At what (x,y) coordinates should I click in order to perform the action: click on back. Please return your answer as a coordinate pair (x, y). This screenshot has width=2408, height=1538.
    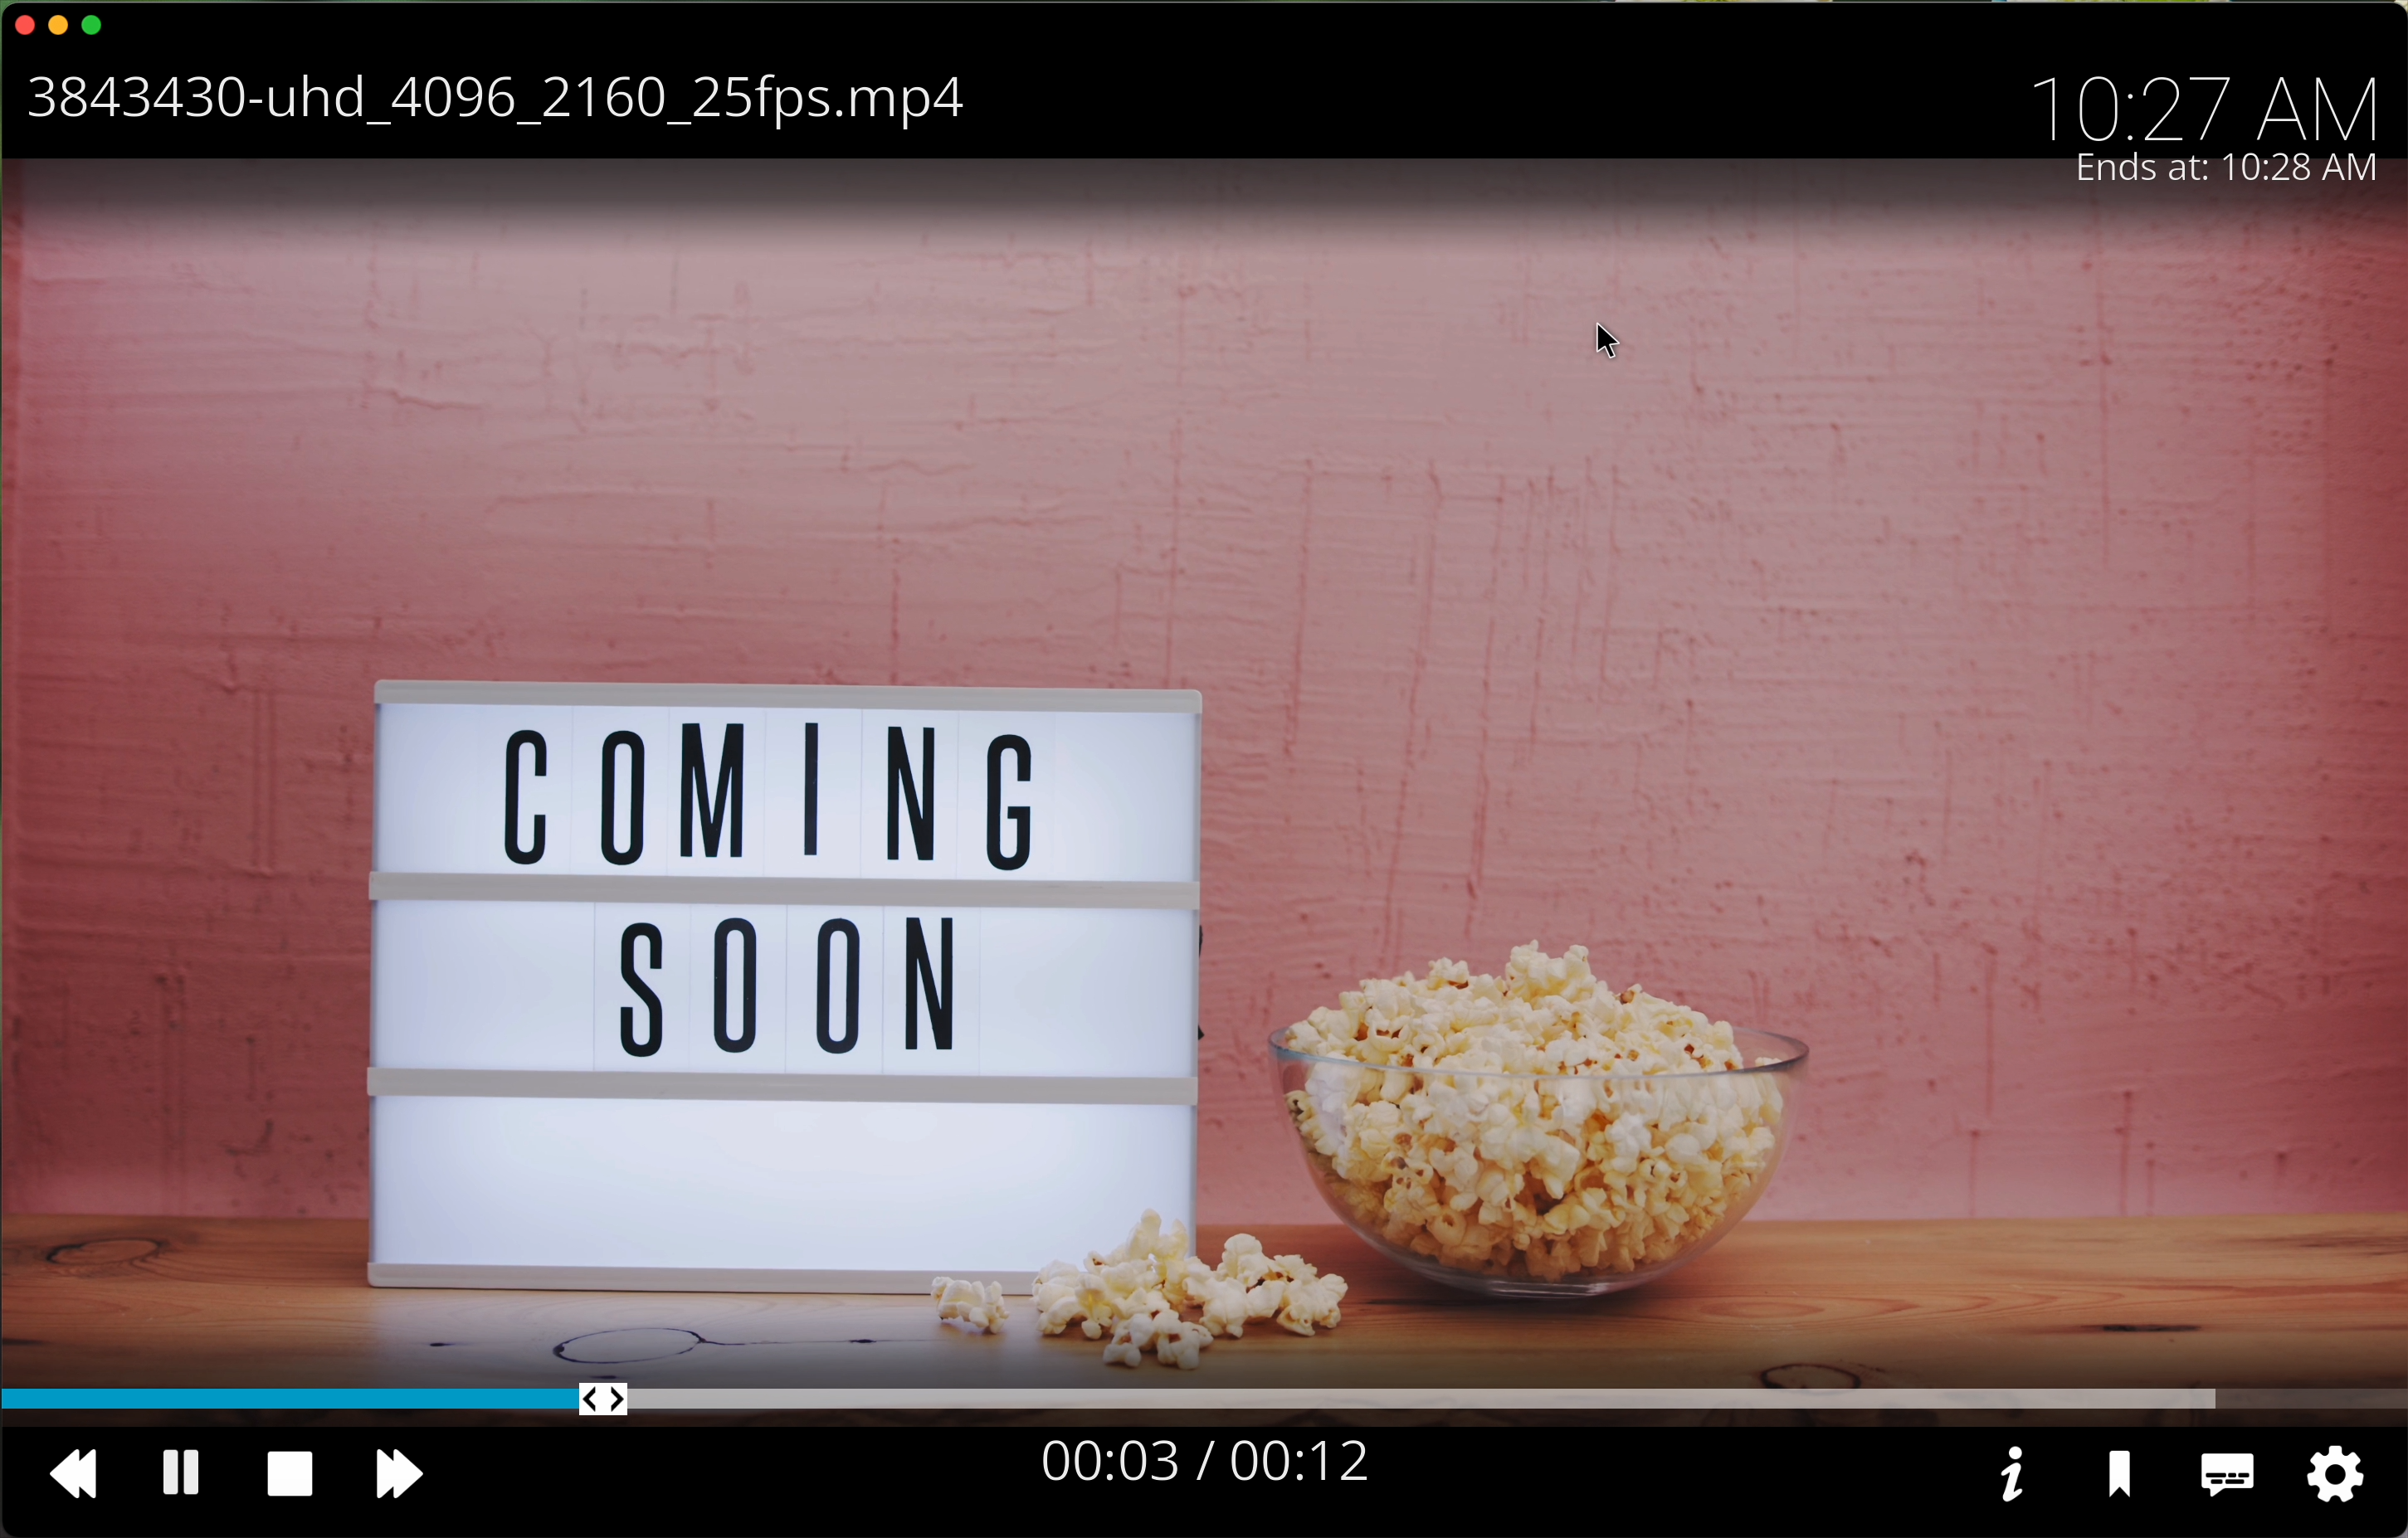
    Looking at the image, I should click on (80, 1470).